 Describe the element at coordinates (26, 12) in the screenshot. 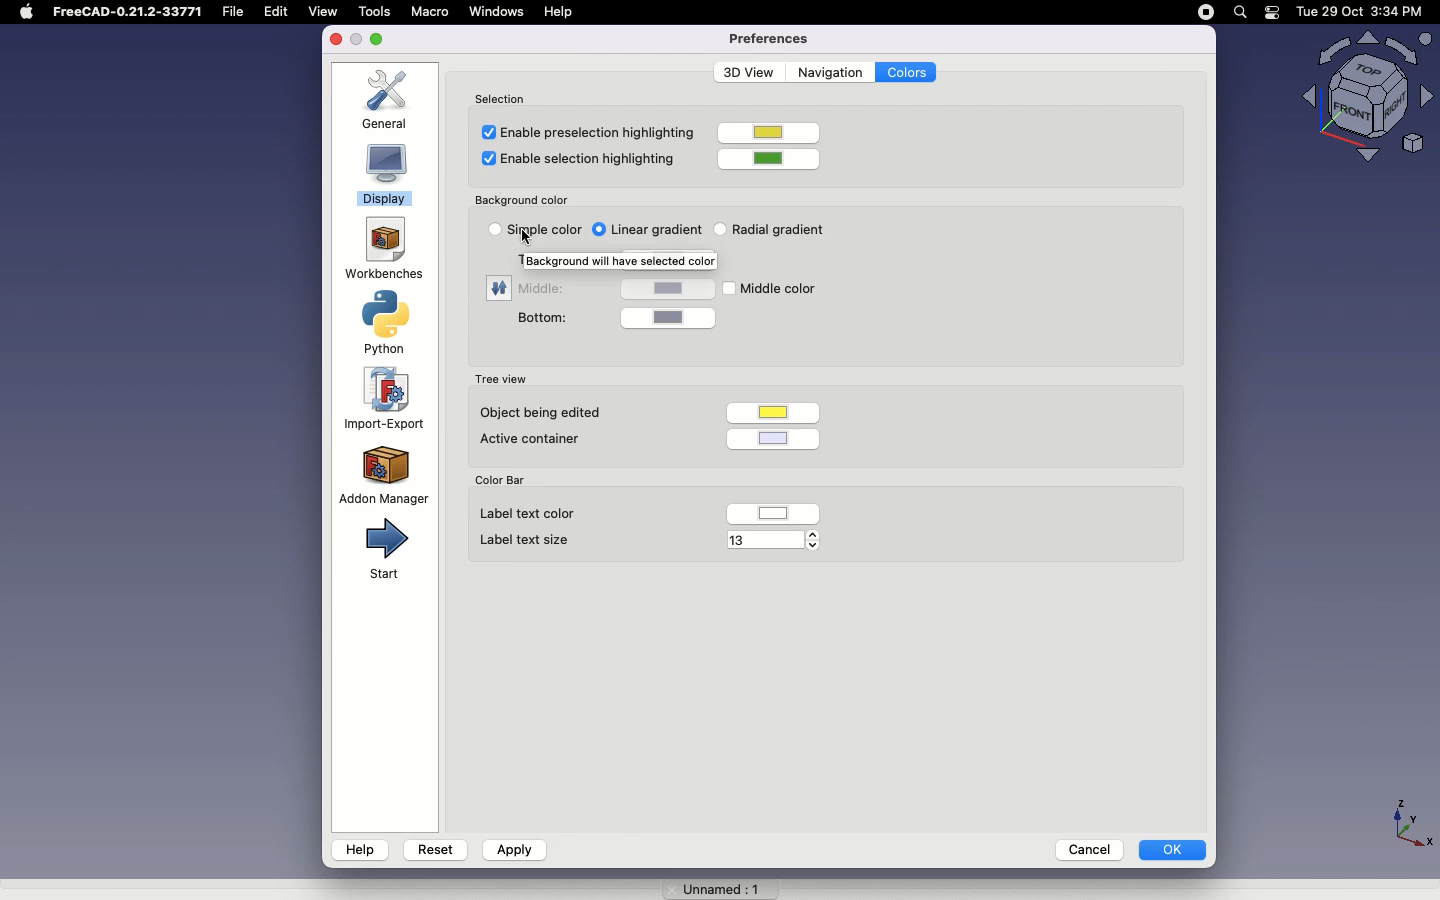

I see `Apple Logo` at that location.